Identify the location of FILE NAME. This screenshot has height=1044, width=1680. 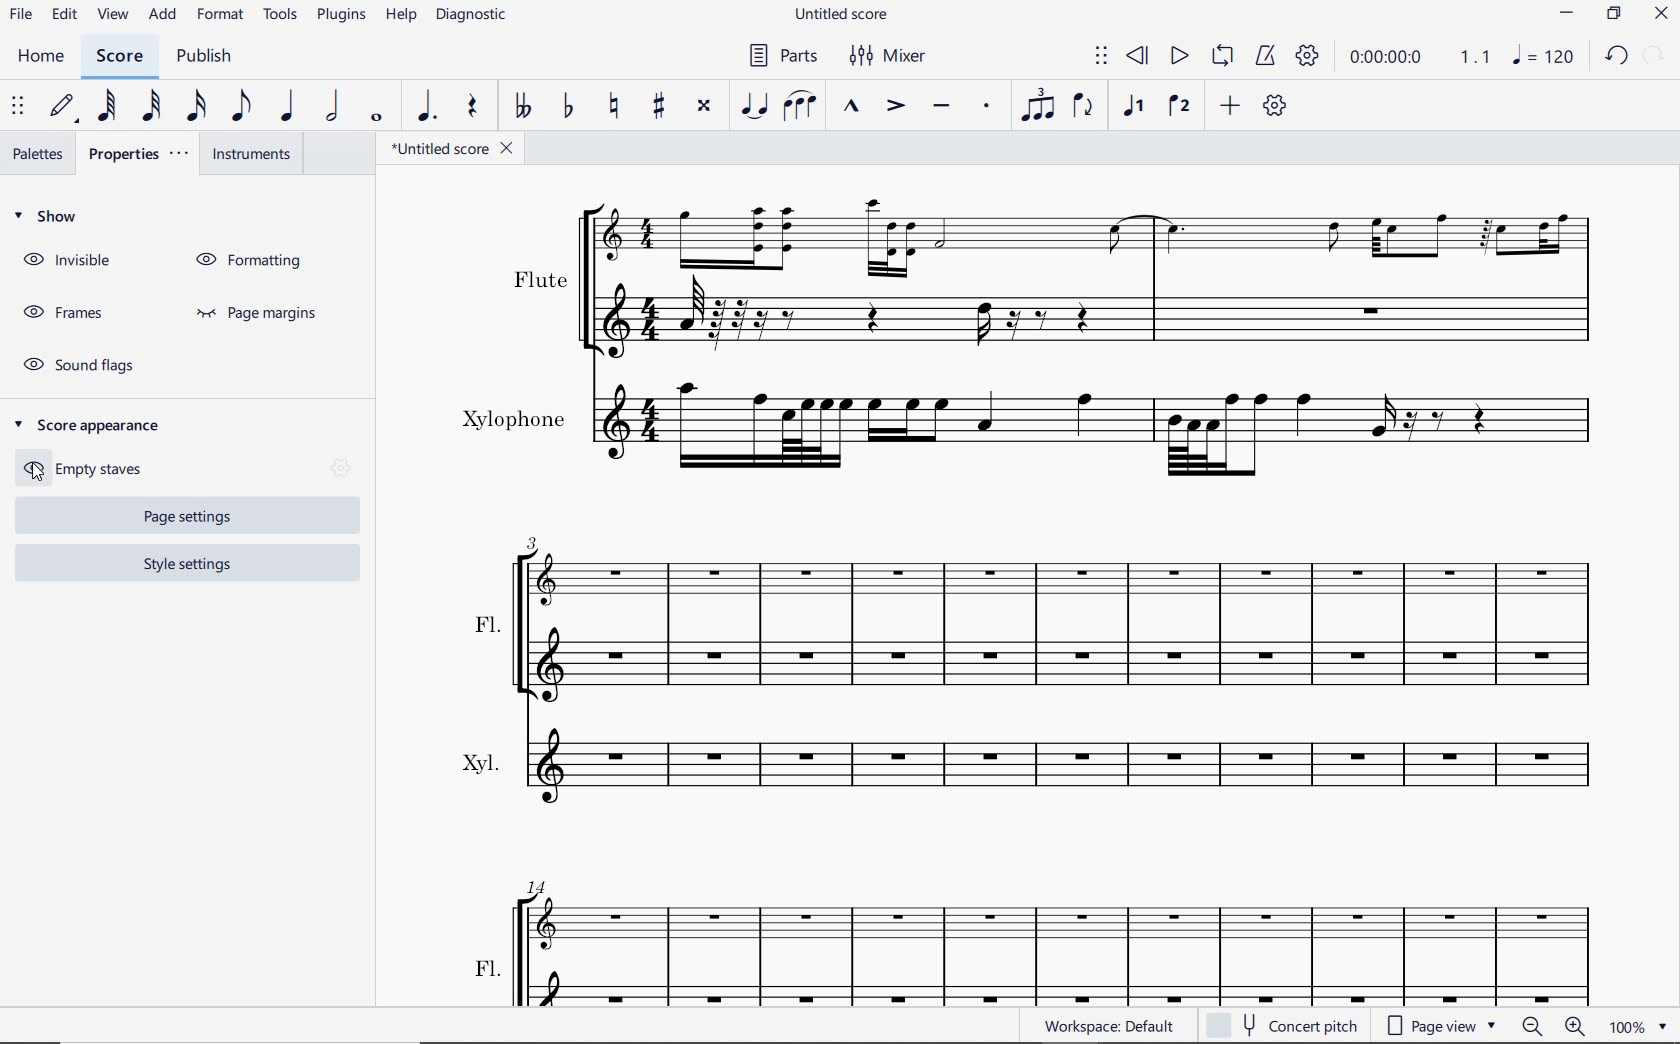
(455, 150).